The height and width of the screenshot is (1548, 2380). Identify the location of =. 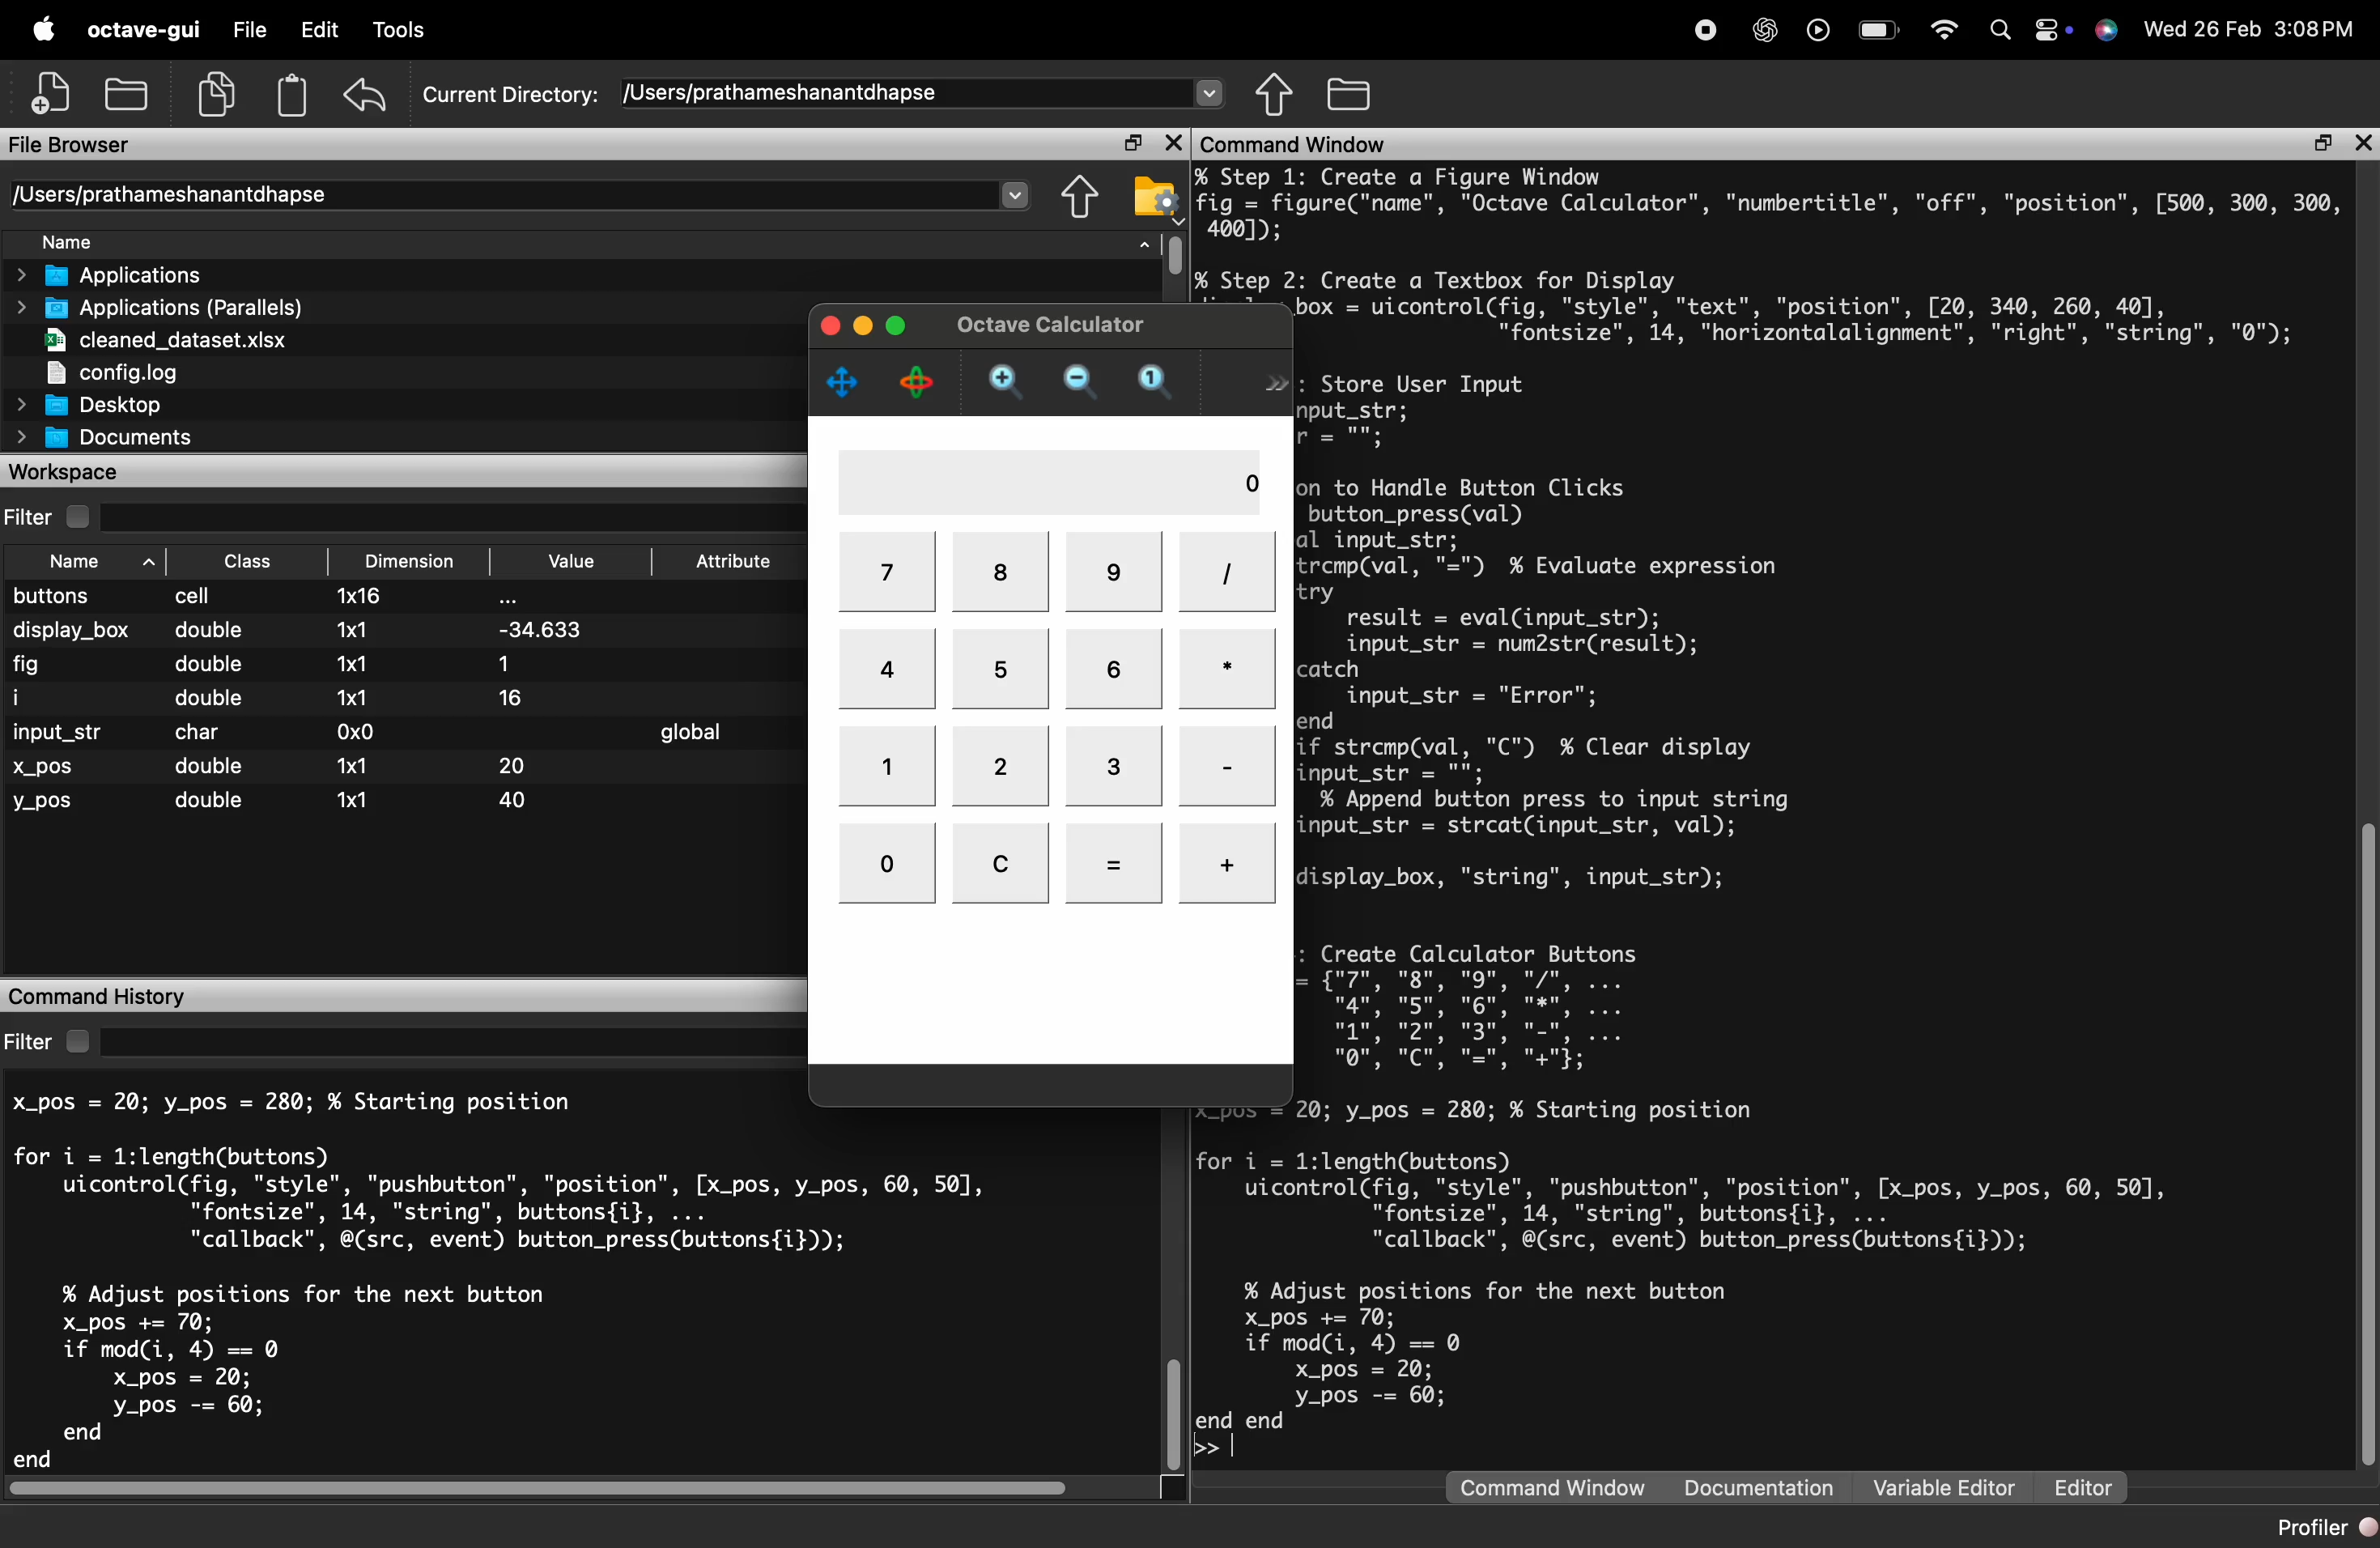
(1113, 864).